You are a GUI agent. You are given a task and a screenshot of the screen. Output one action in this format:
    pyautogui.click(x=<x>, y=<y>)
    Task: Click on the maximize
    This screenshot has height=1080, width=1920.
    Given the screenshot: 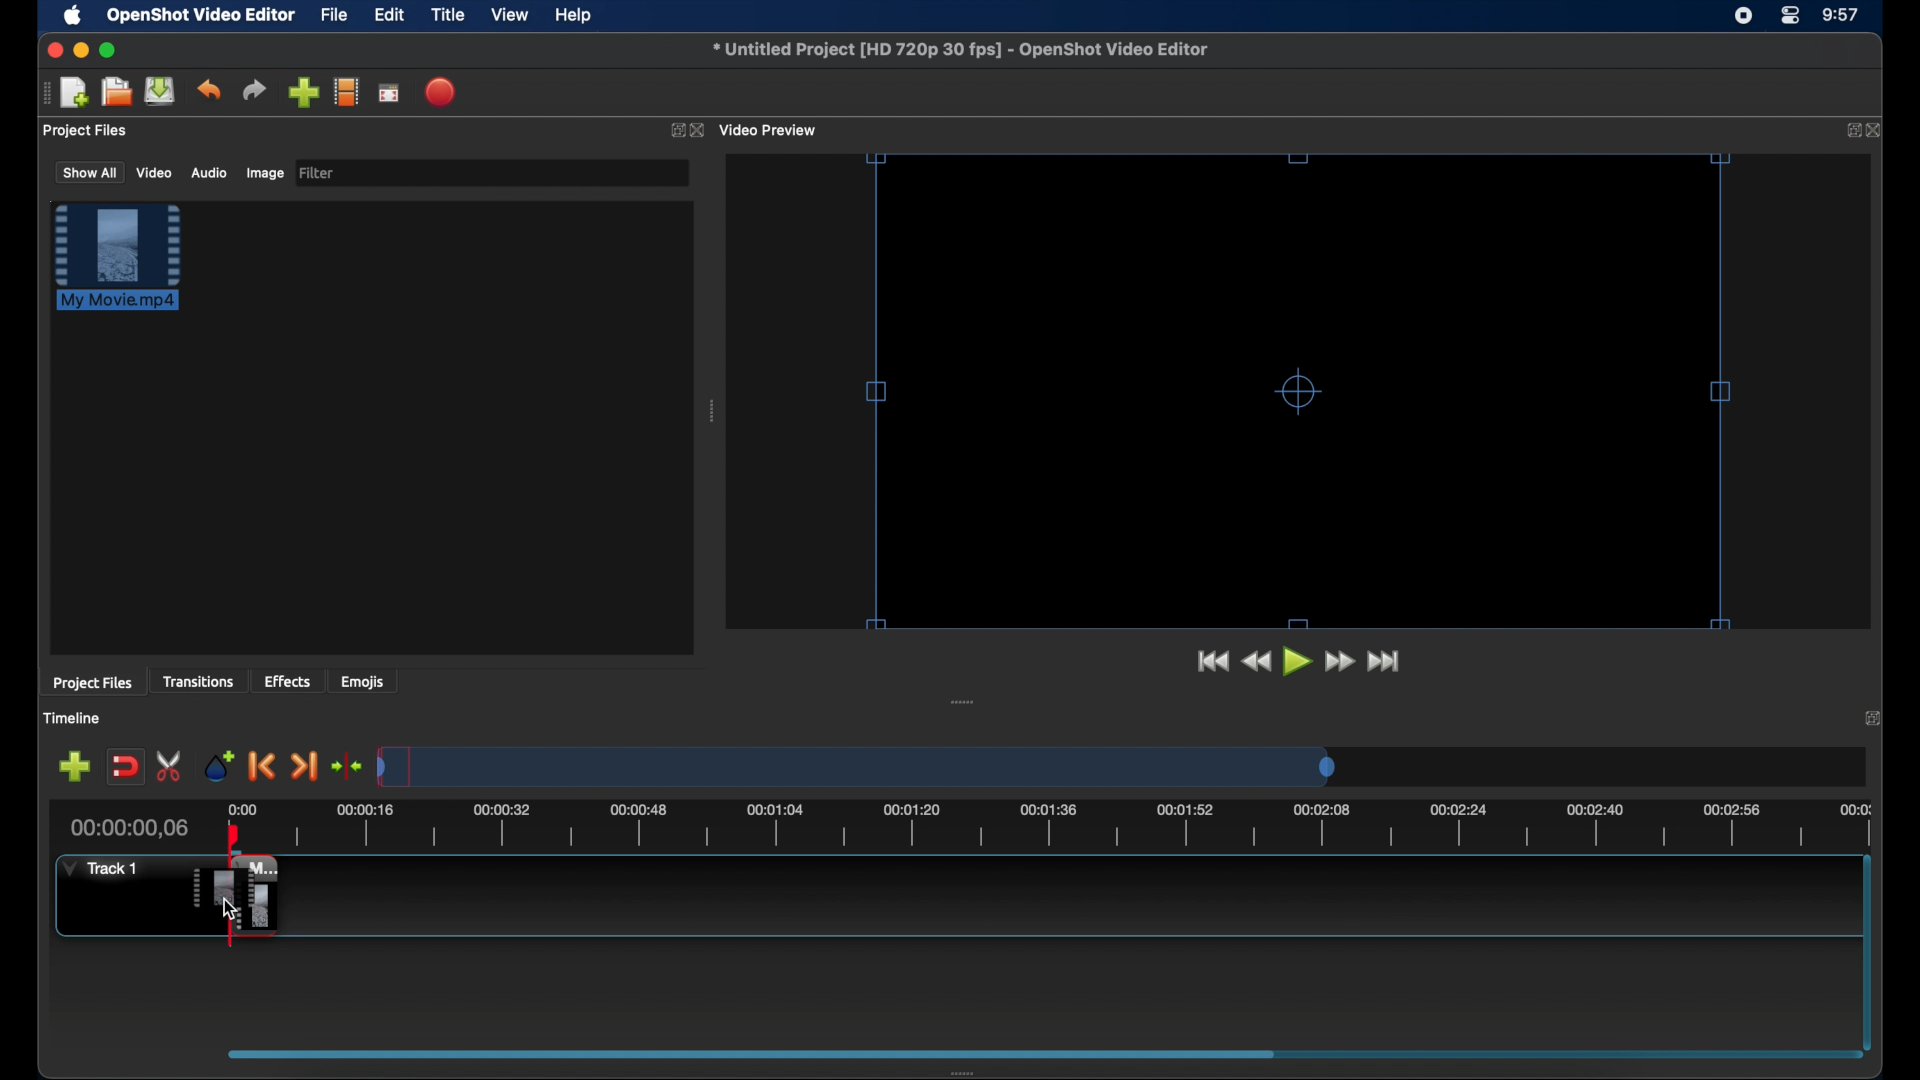 What is the action you would take?
    pyautogui.click(x=108, y=50)
    